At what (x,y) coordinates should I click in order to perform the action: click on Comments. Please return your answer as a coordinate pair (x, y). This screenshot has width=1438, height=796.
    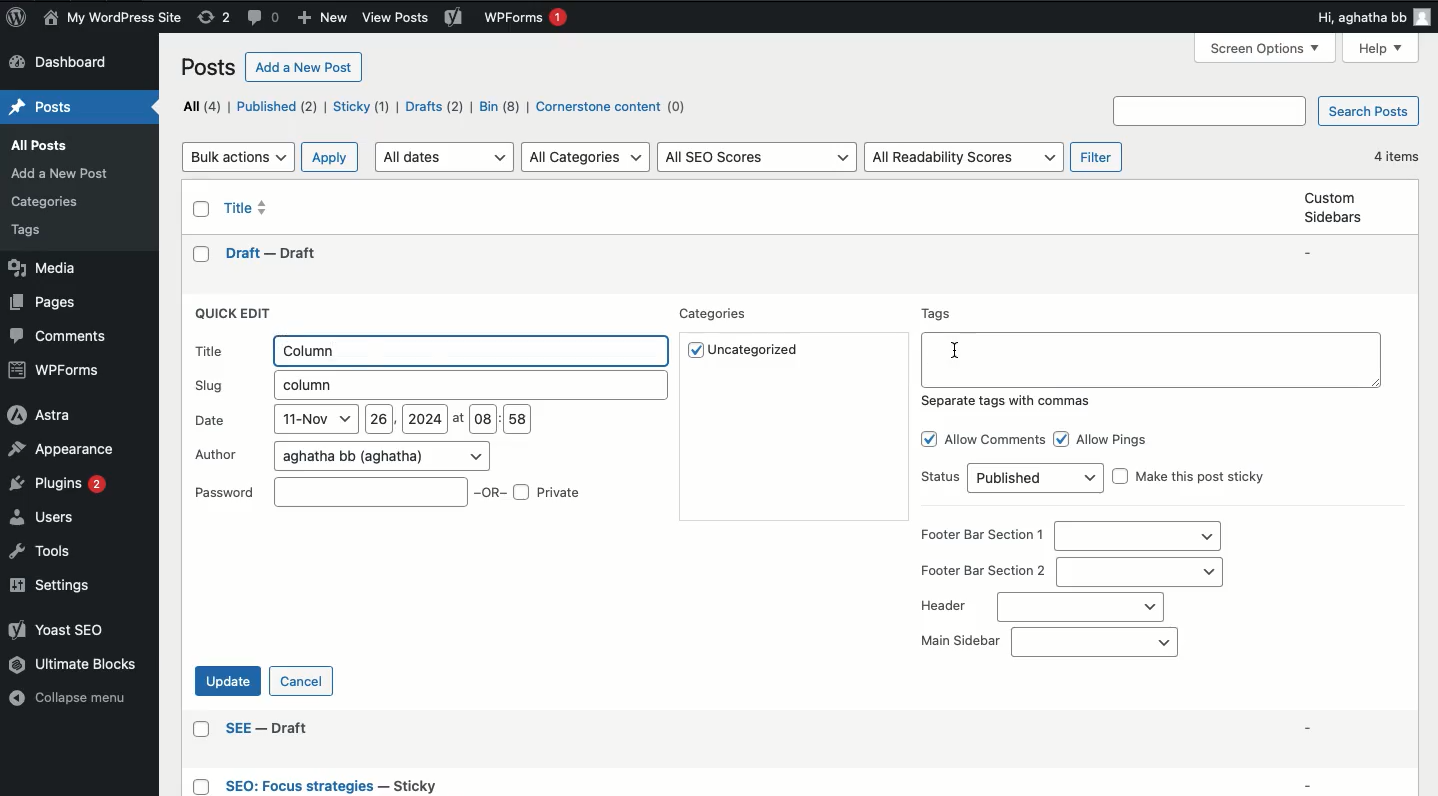
    Looking at the image, I should click on (266, 18).